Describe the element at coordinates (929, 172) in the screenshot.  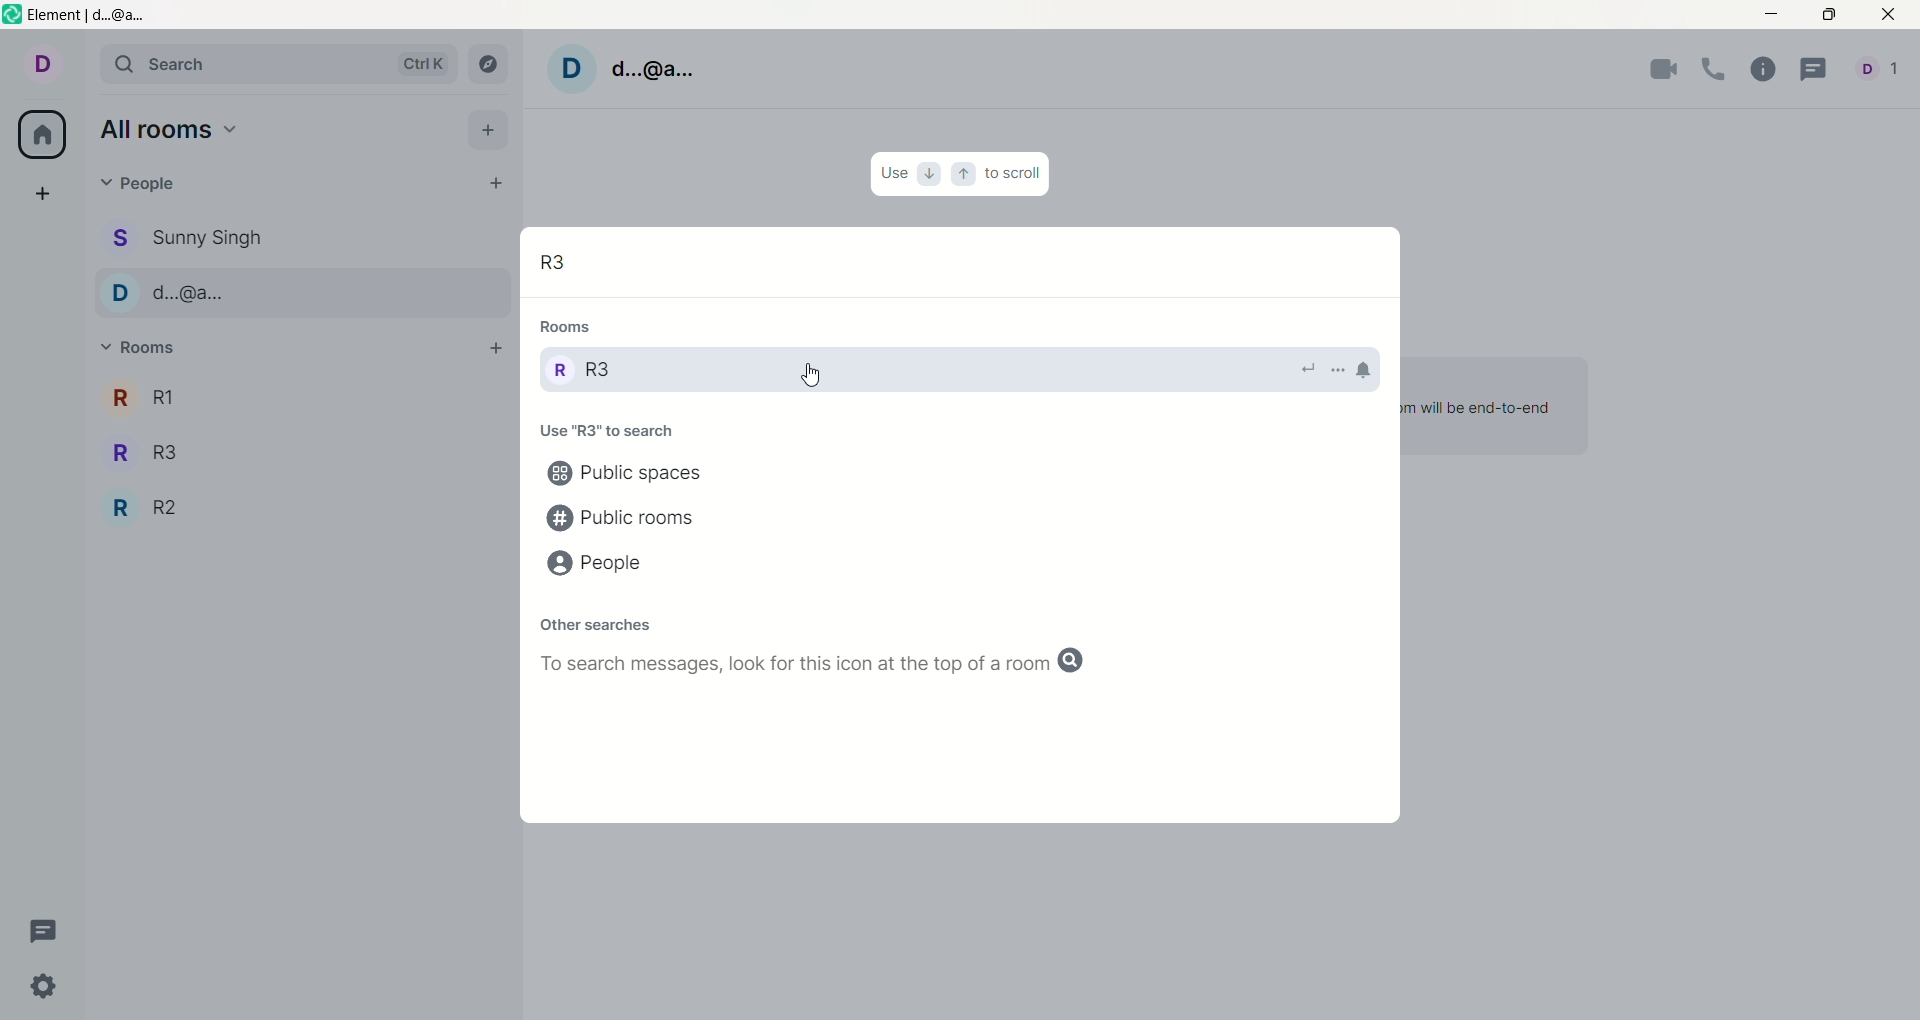
I see `arrow down` at that location.